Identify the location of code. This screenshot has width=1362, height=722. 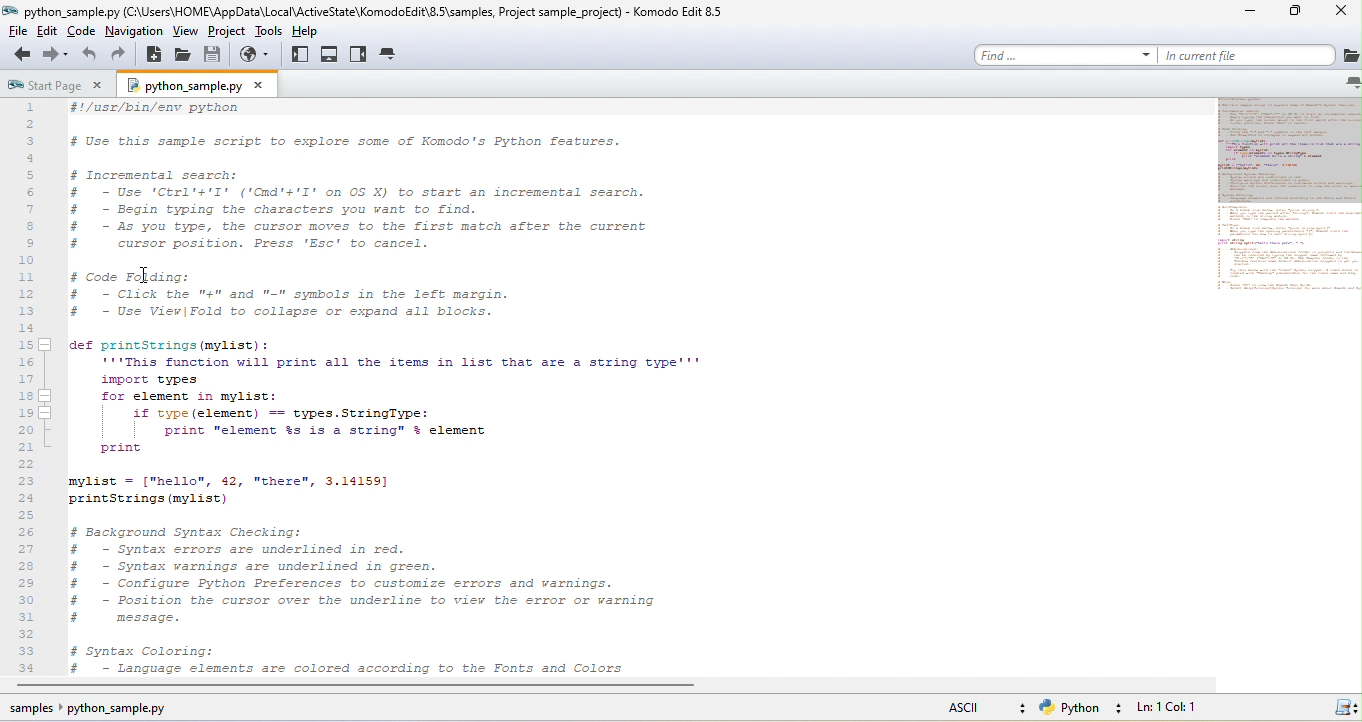
(79, 34).